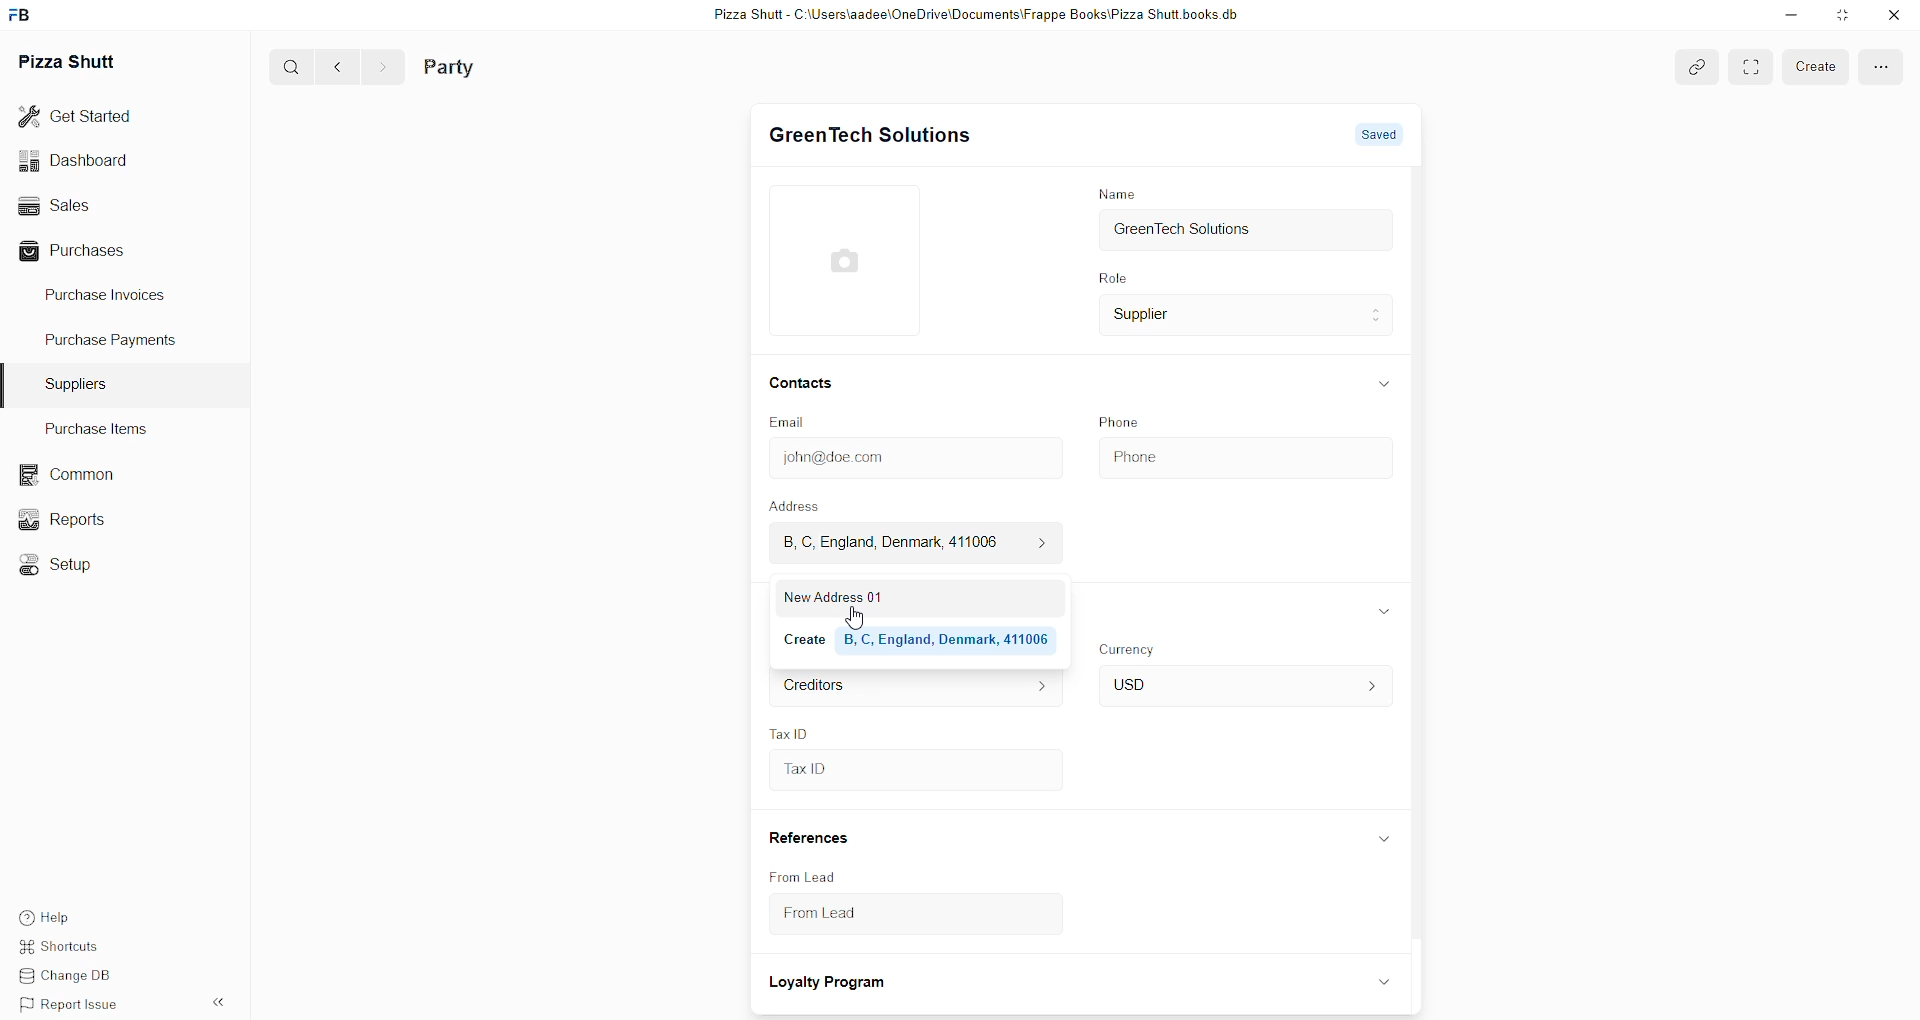 Image resolution: width=1920 pixels, height=1020 pixels. I want to click on usD , so click(1242, 687).